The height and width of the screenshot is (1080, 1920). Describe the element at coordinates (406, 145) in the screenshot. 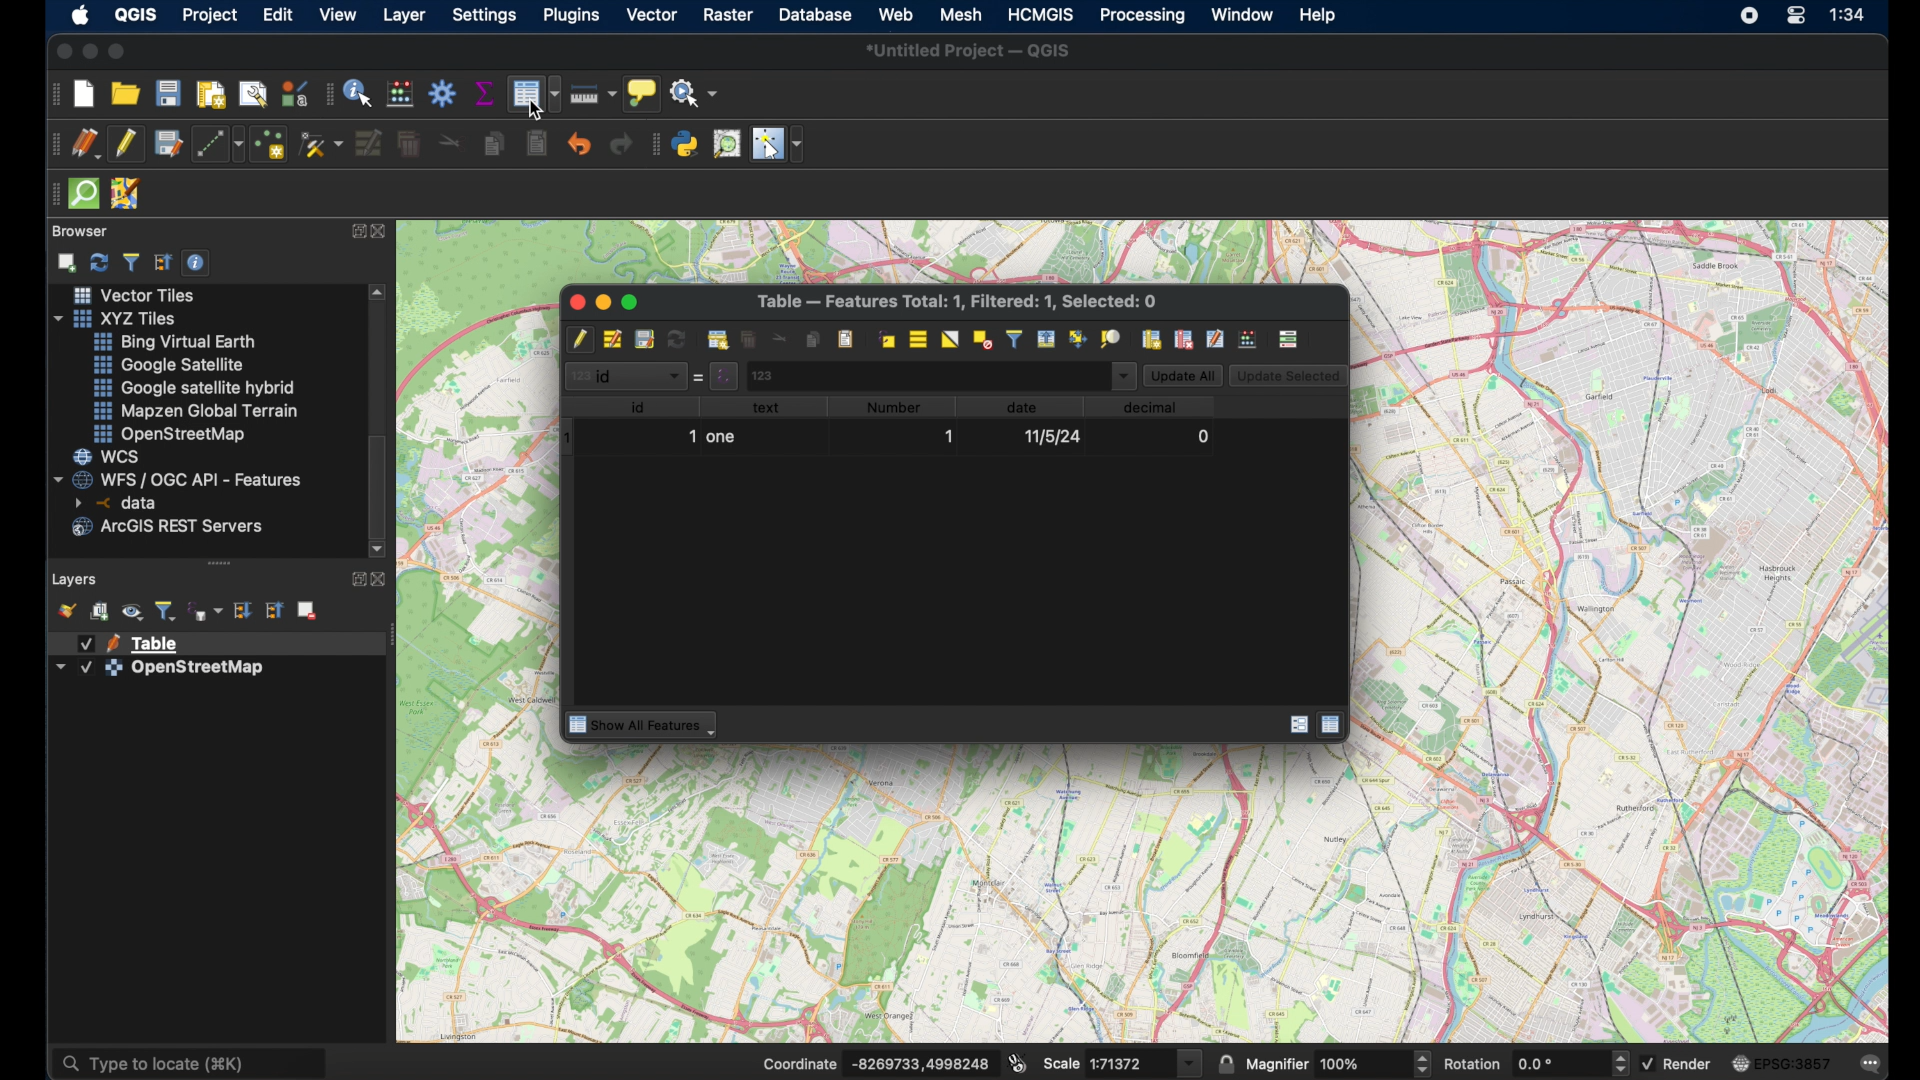

I see `delete selected` at that location.